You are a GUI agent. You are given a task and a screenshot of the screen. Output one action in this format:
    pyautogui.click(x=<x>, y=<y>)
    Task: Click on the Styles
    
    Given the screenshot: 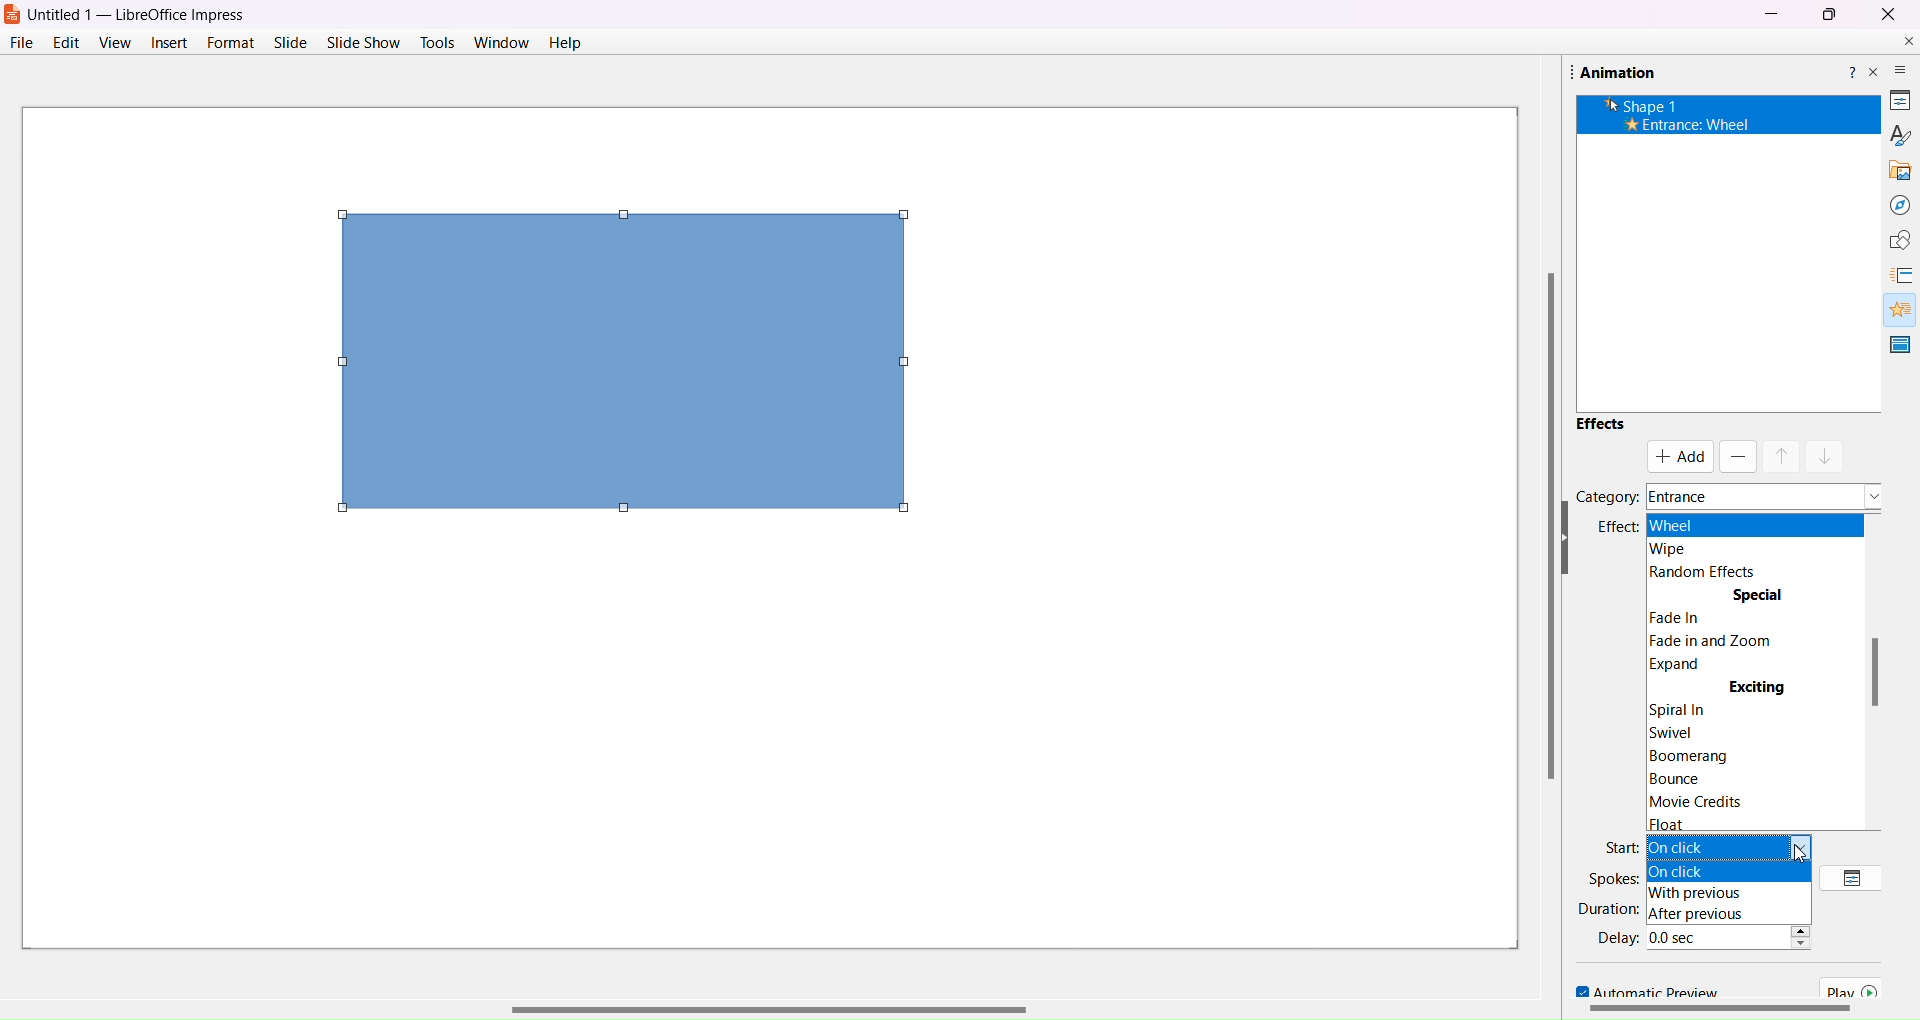 What is the action you would take?
    pyautogui.click(x=1893, y=133)
    